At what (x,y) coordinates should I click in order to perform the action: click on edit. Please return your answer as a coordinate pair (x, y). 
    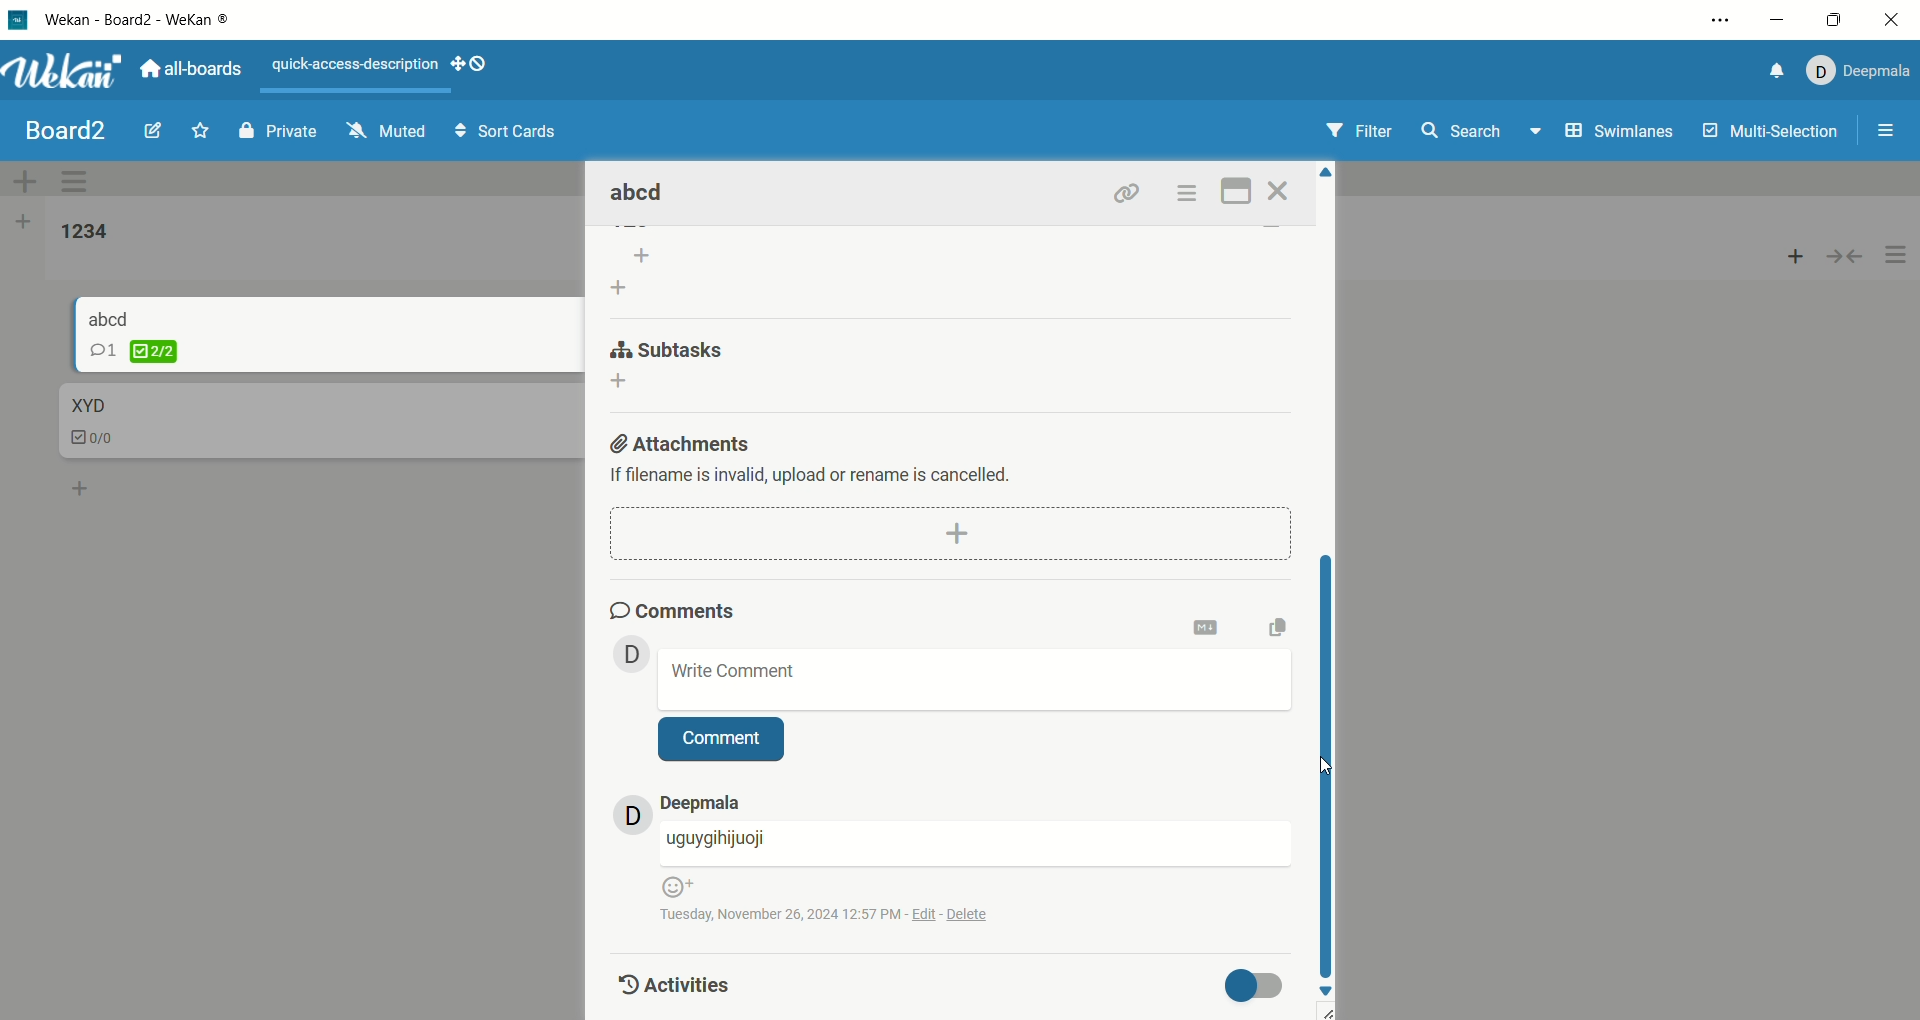
    Looking at the image, I should click on (153, 128).